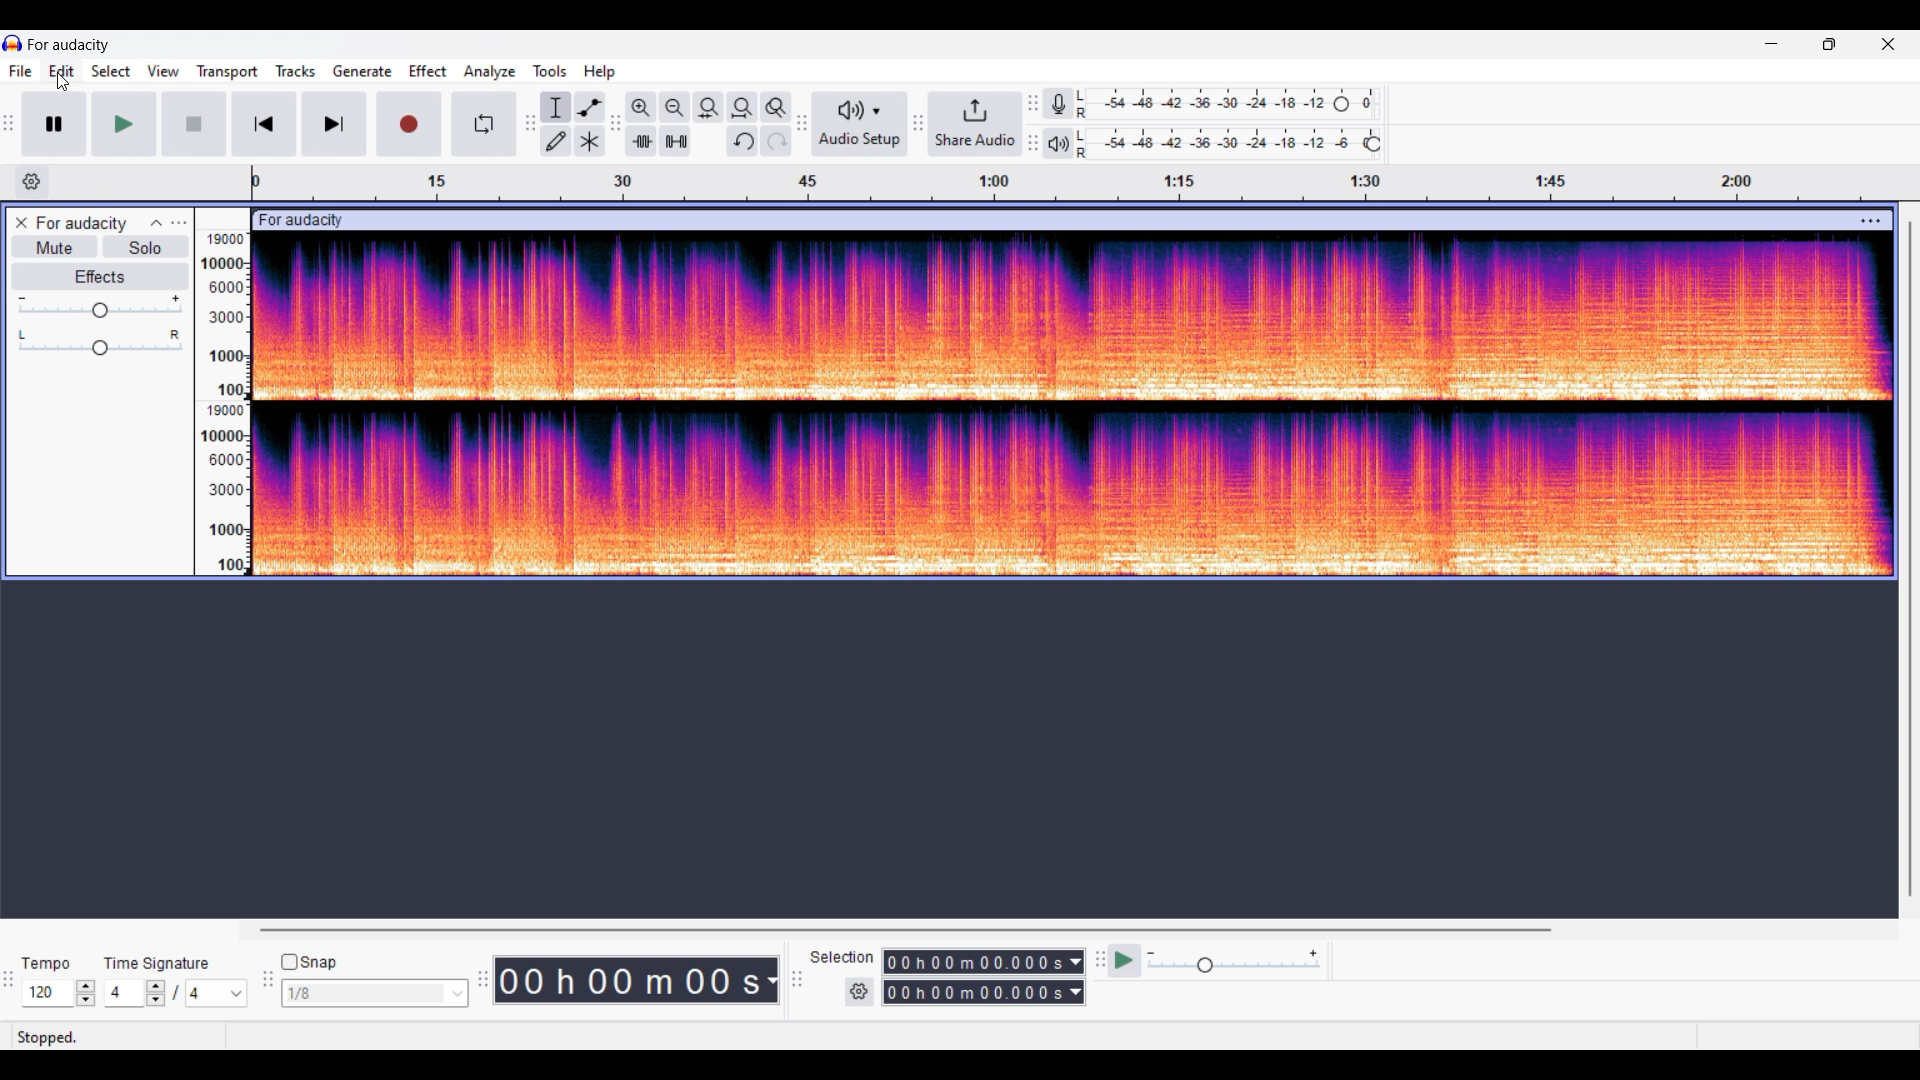  What do you see at coordinates (1076, 977) in the screenshot?
I see `Selection duration measurement` at bounding box center [1076, 977].